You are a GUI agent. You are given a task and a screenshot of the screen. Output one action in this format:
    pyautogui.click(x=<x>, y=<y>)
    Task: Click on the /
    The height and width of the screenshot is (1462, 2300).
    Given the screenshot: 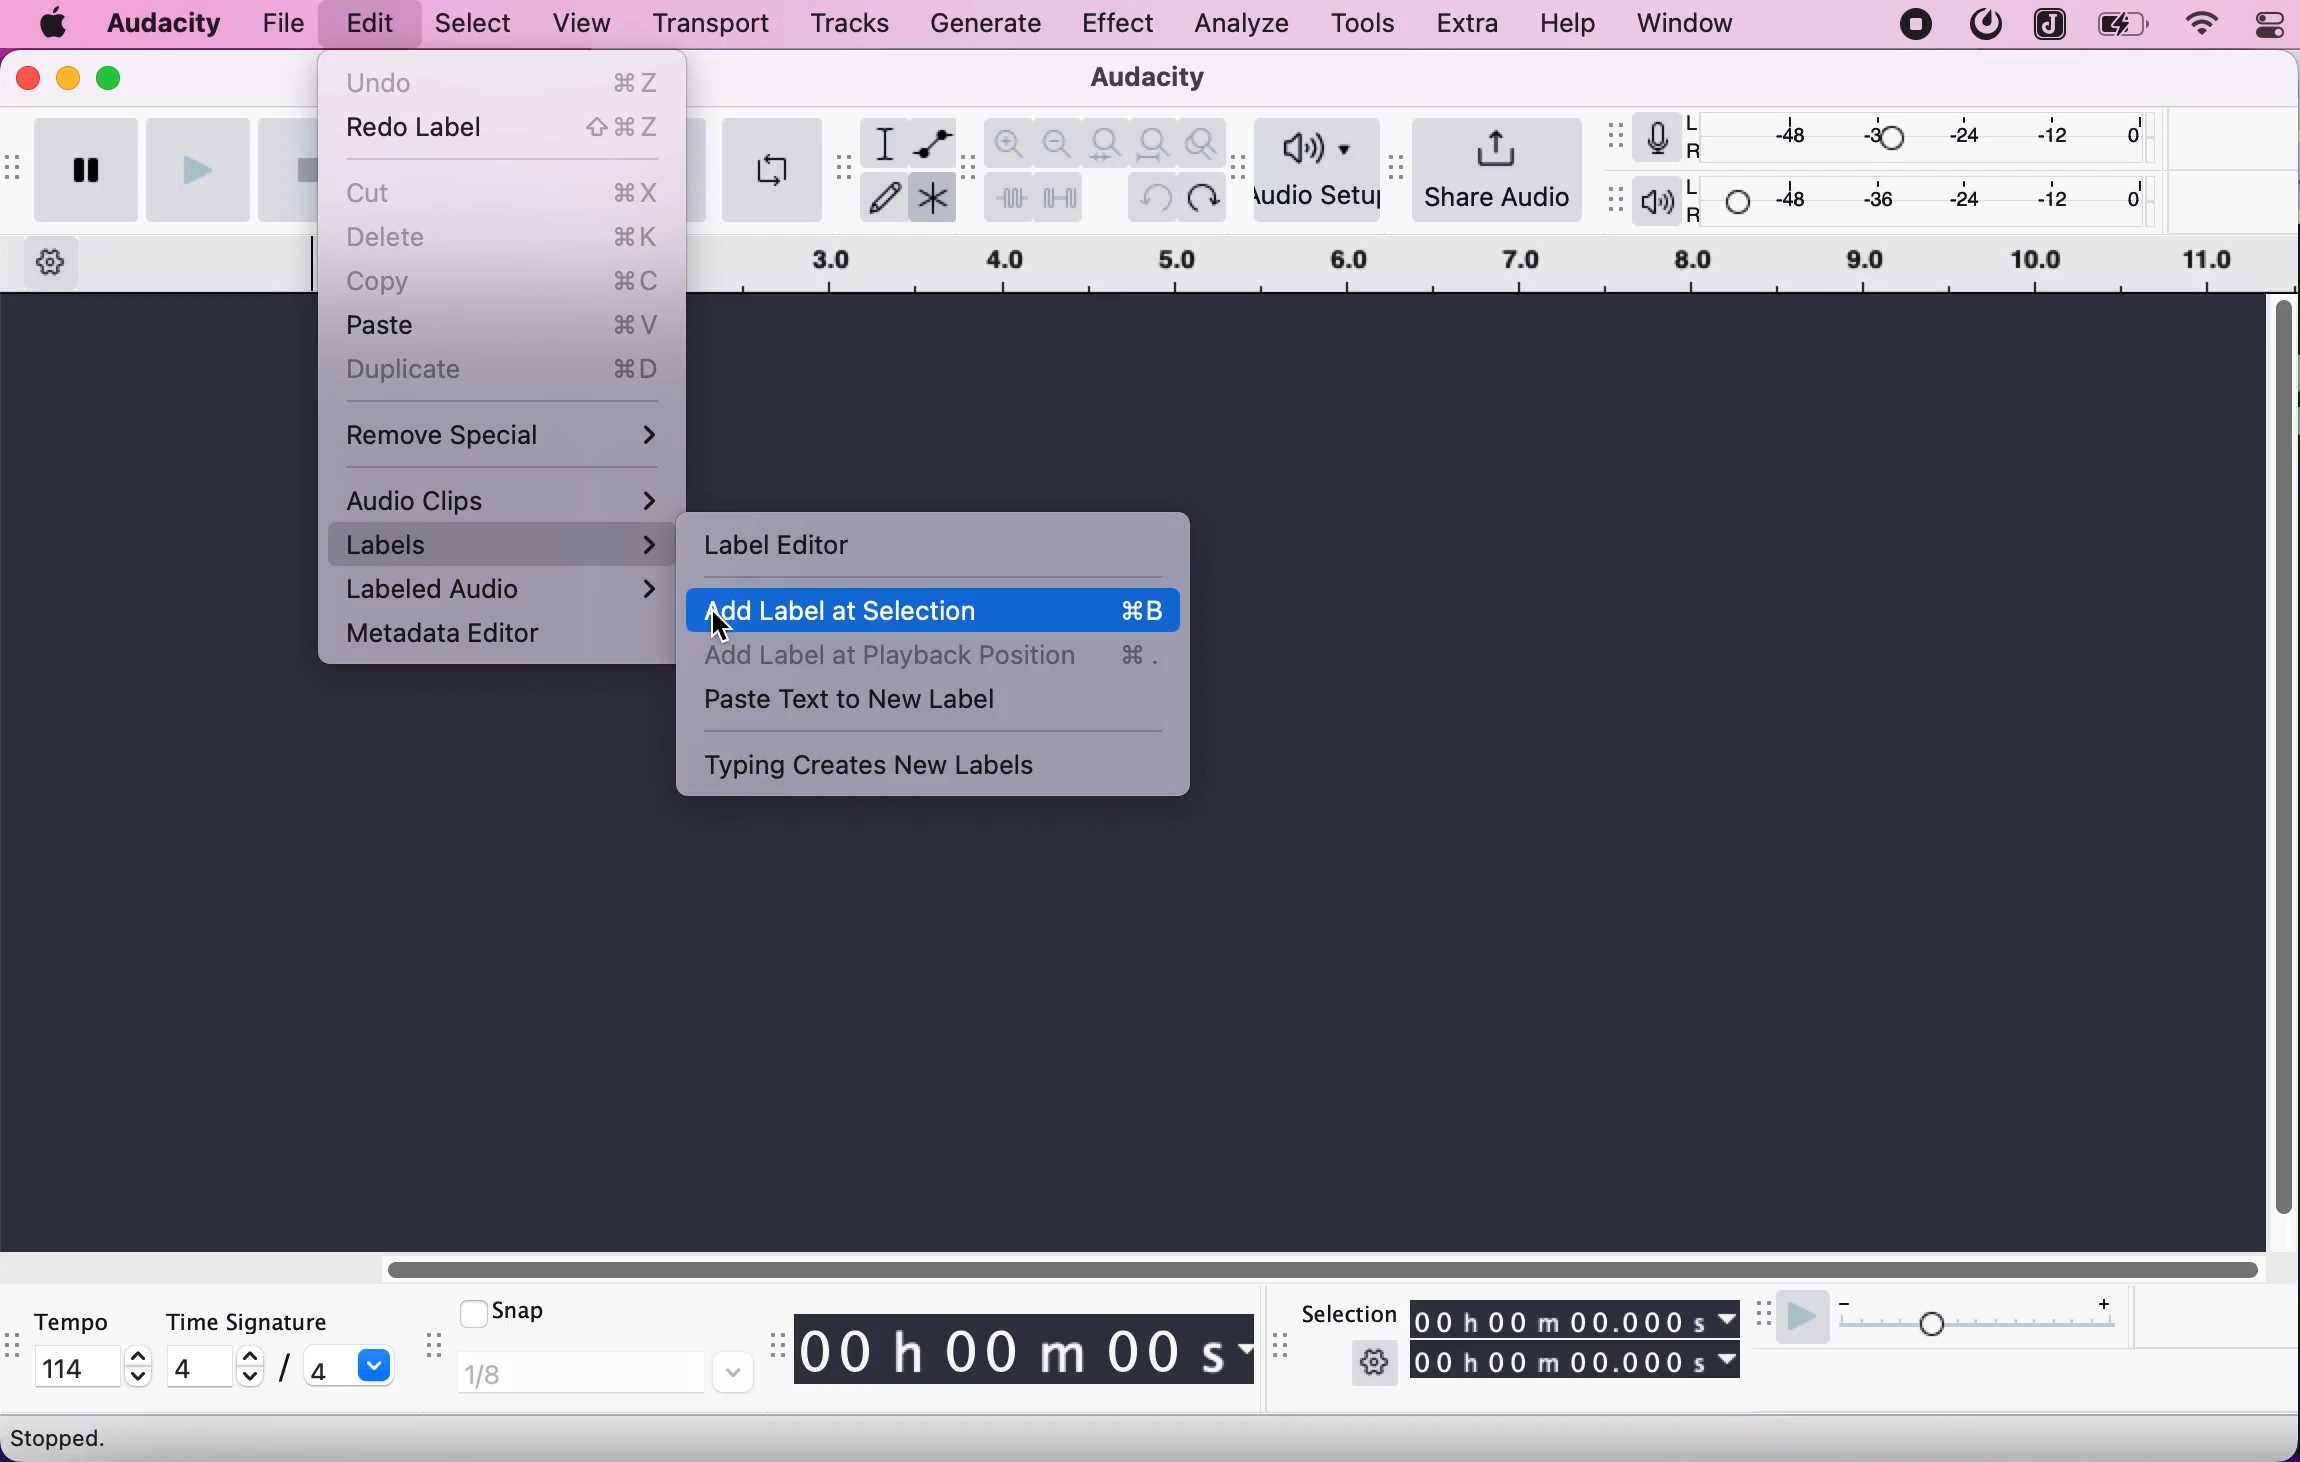 What is the action you would take?
    pyautogui.click(x=281, y=1371)
    